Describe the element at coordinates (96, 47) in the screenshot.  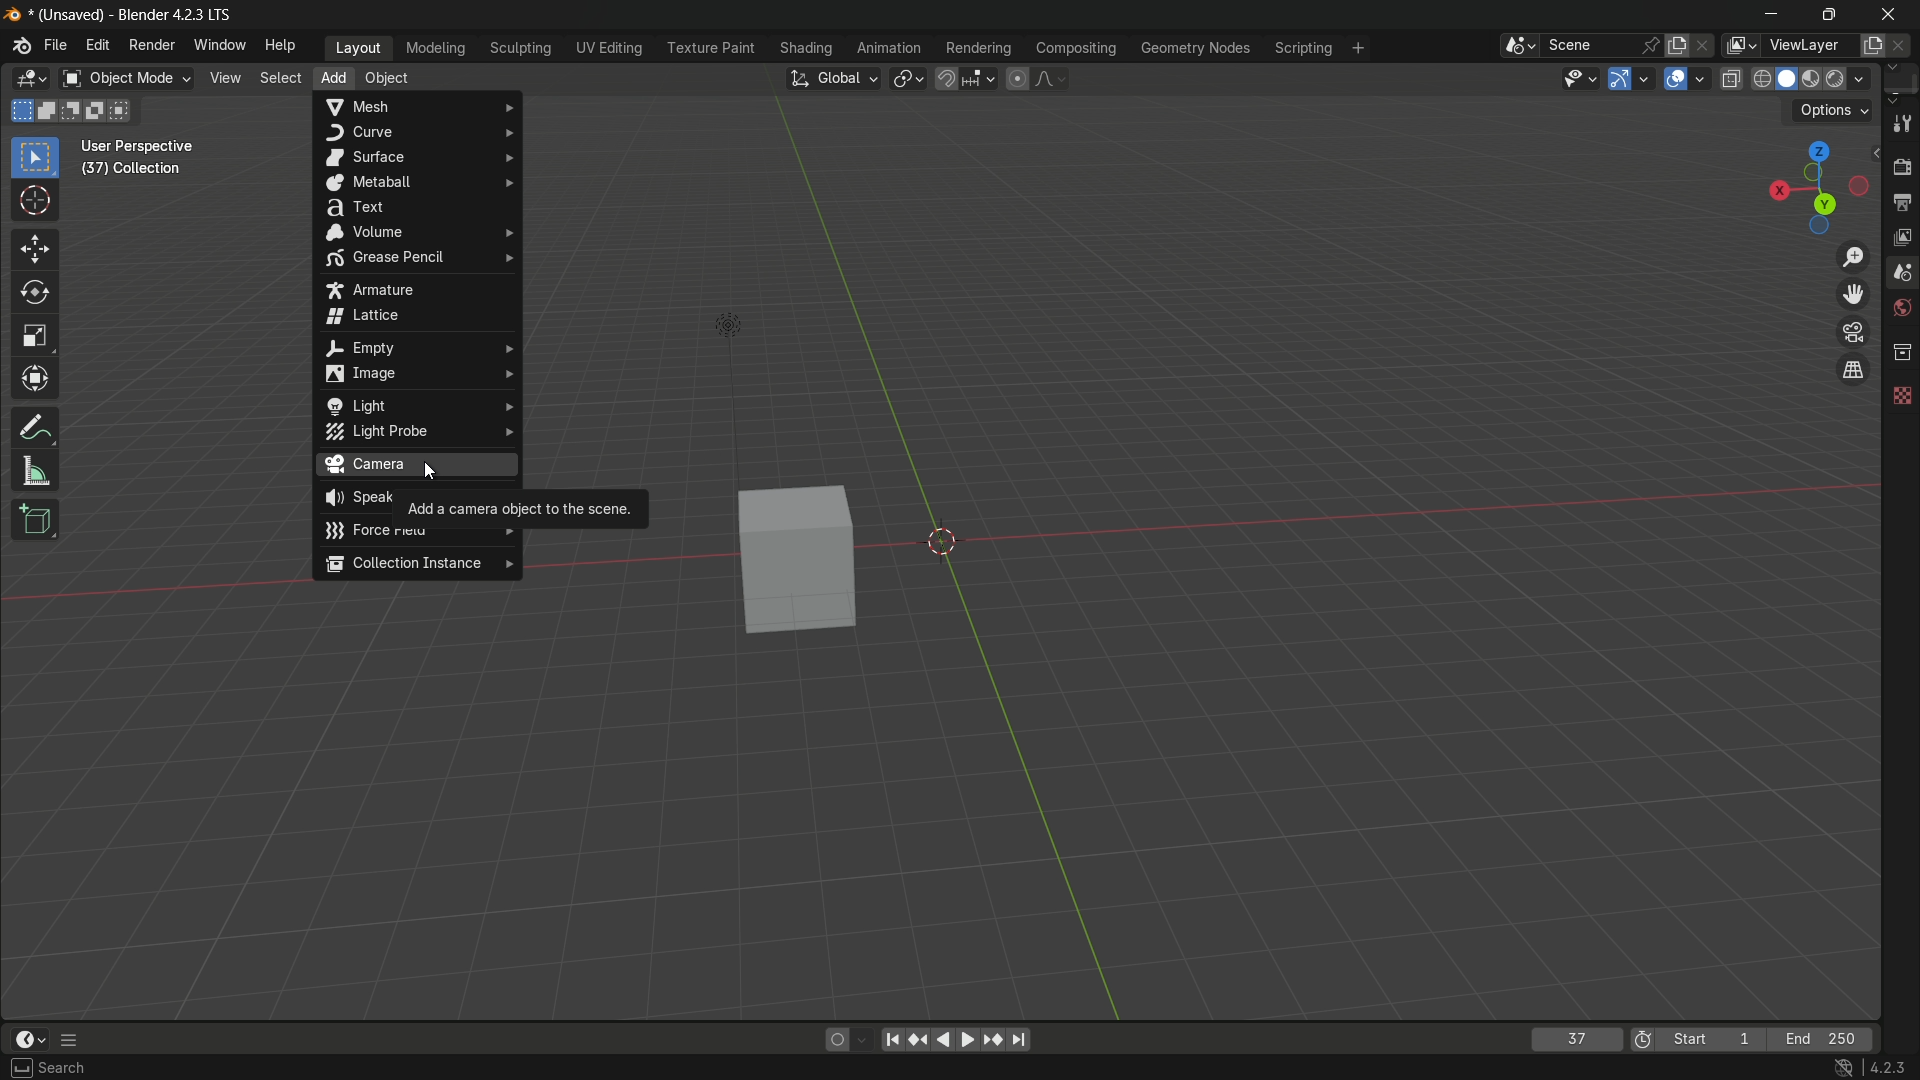
I see `edit menu` at that location.